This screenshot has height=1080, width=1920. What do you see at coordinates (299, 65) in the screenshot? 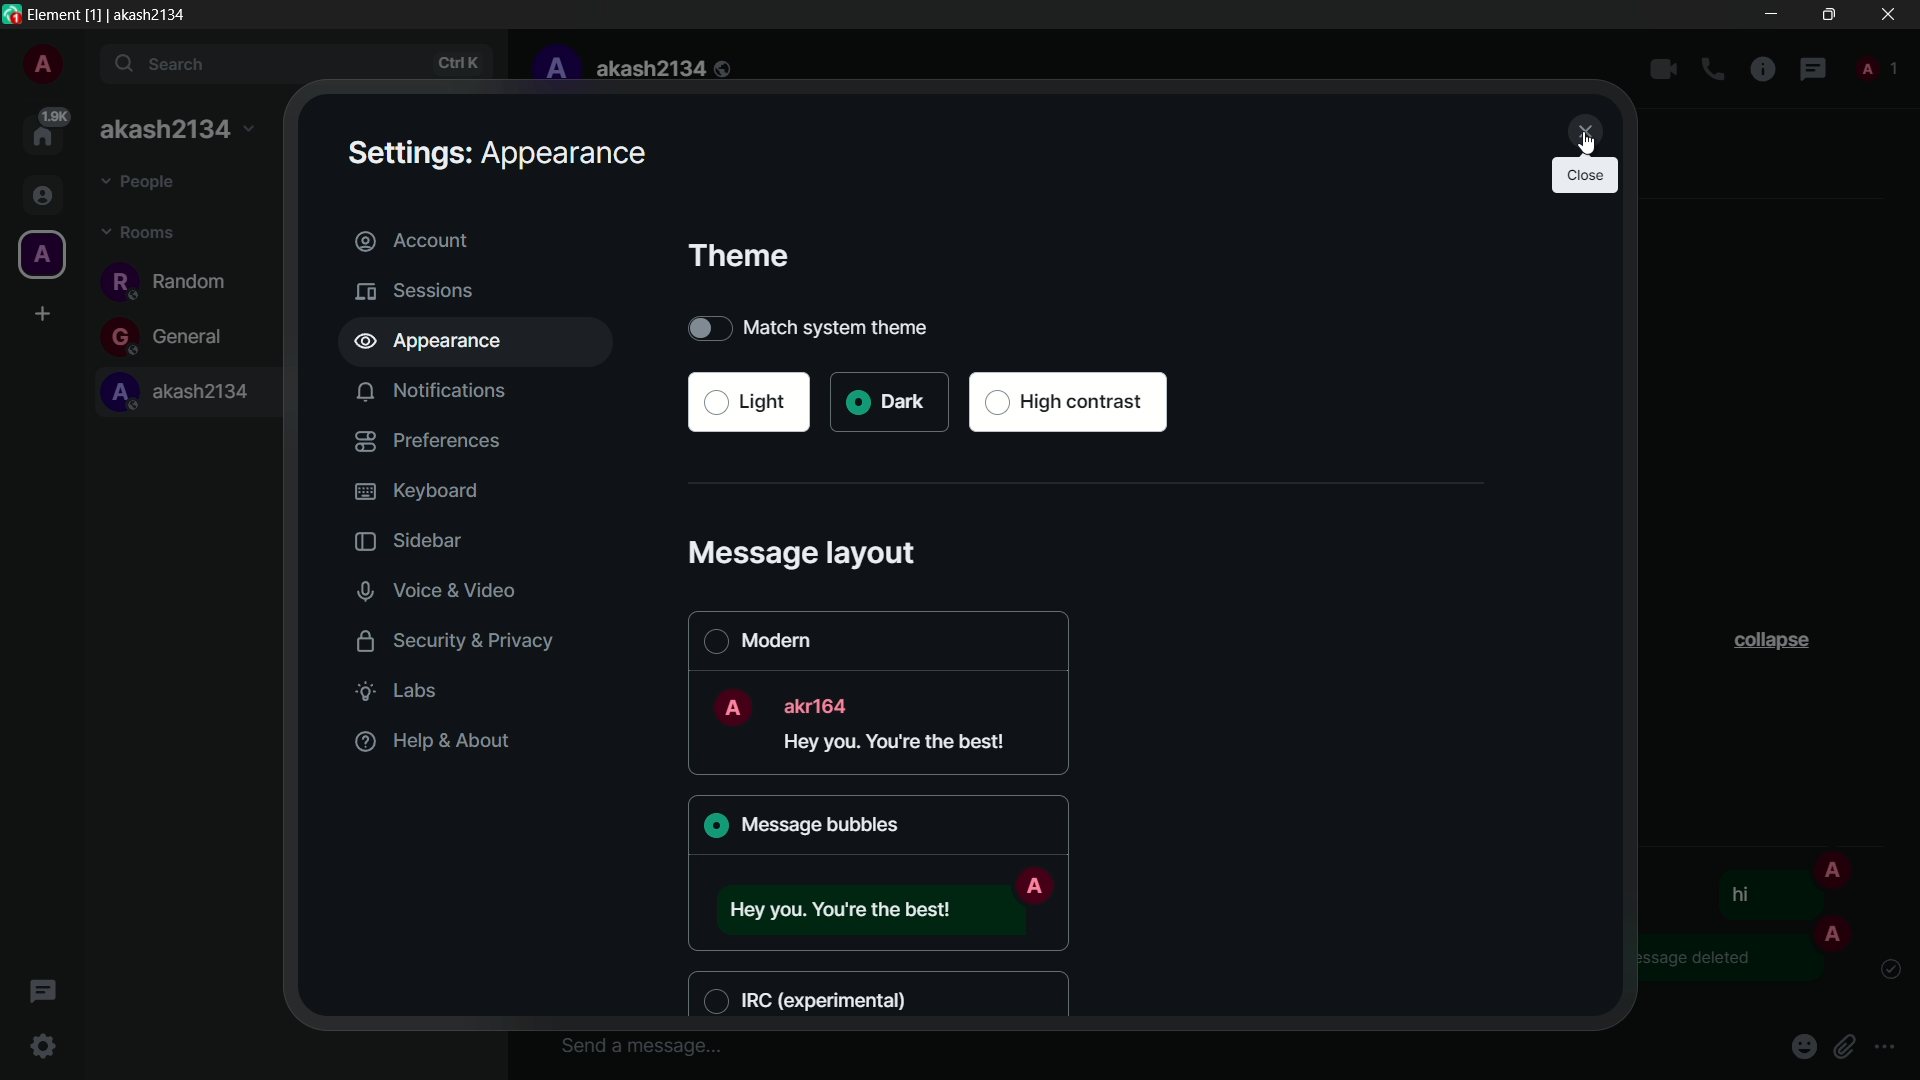
I see `search bar` at bounding box center [299, 65].